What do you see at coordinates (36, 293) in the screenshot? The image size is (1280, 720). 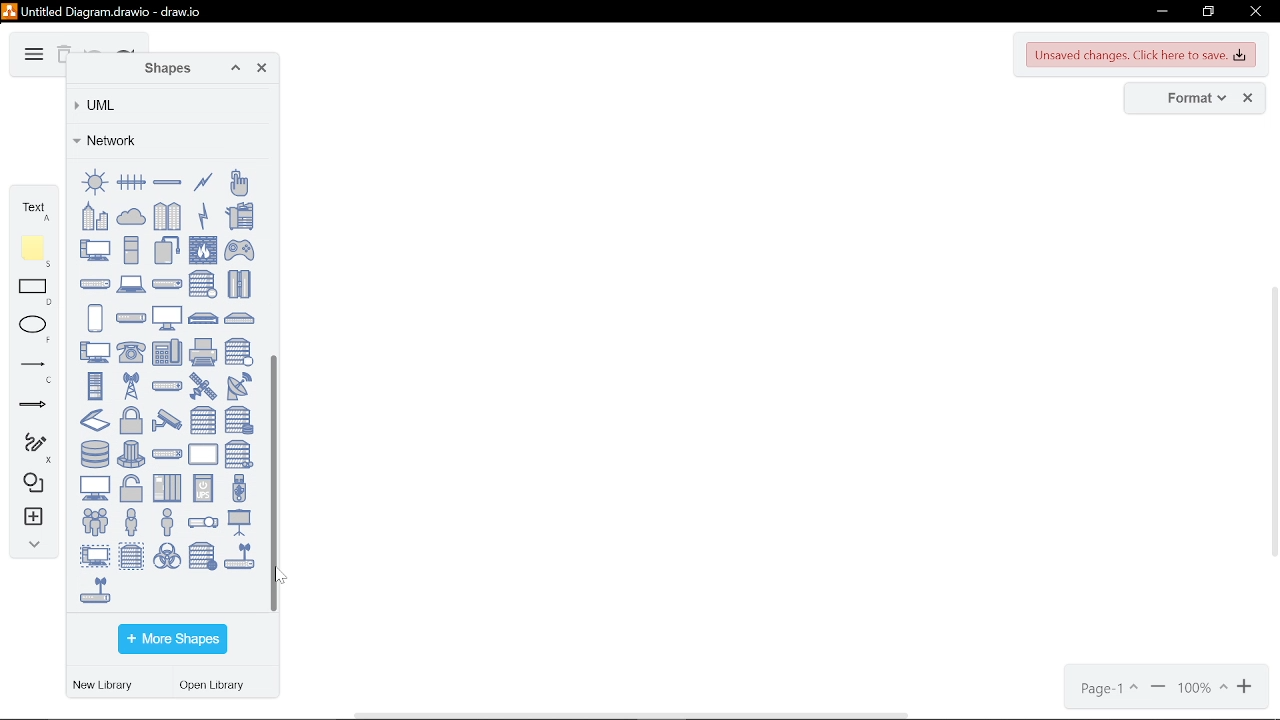 I see `rectangle` at bounding box center [36, 293].